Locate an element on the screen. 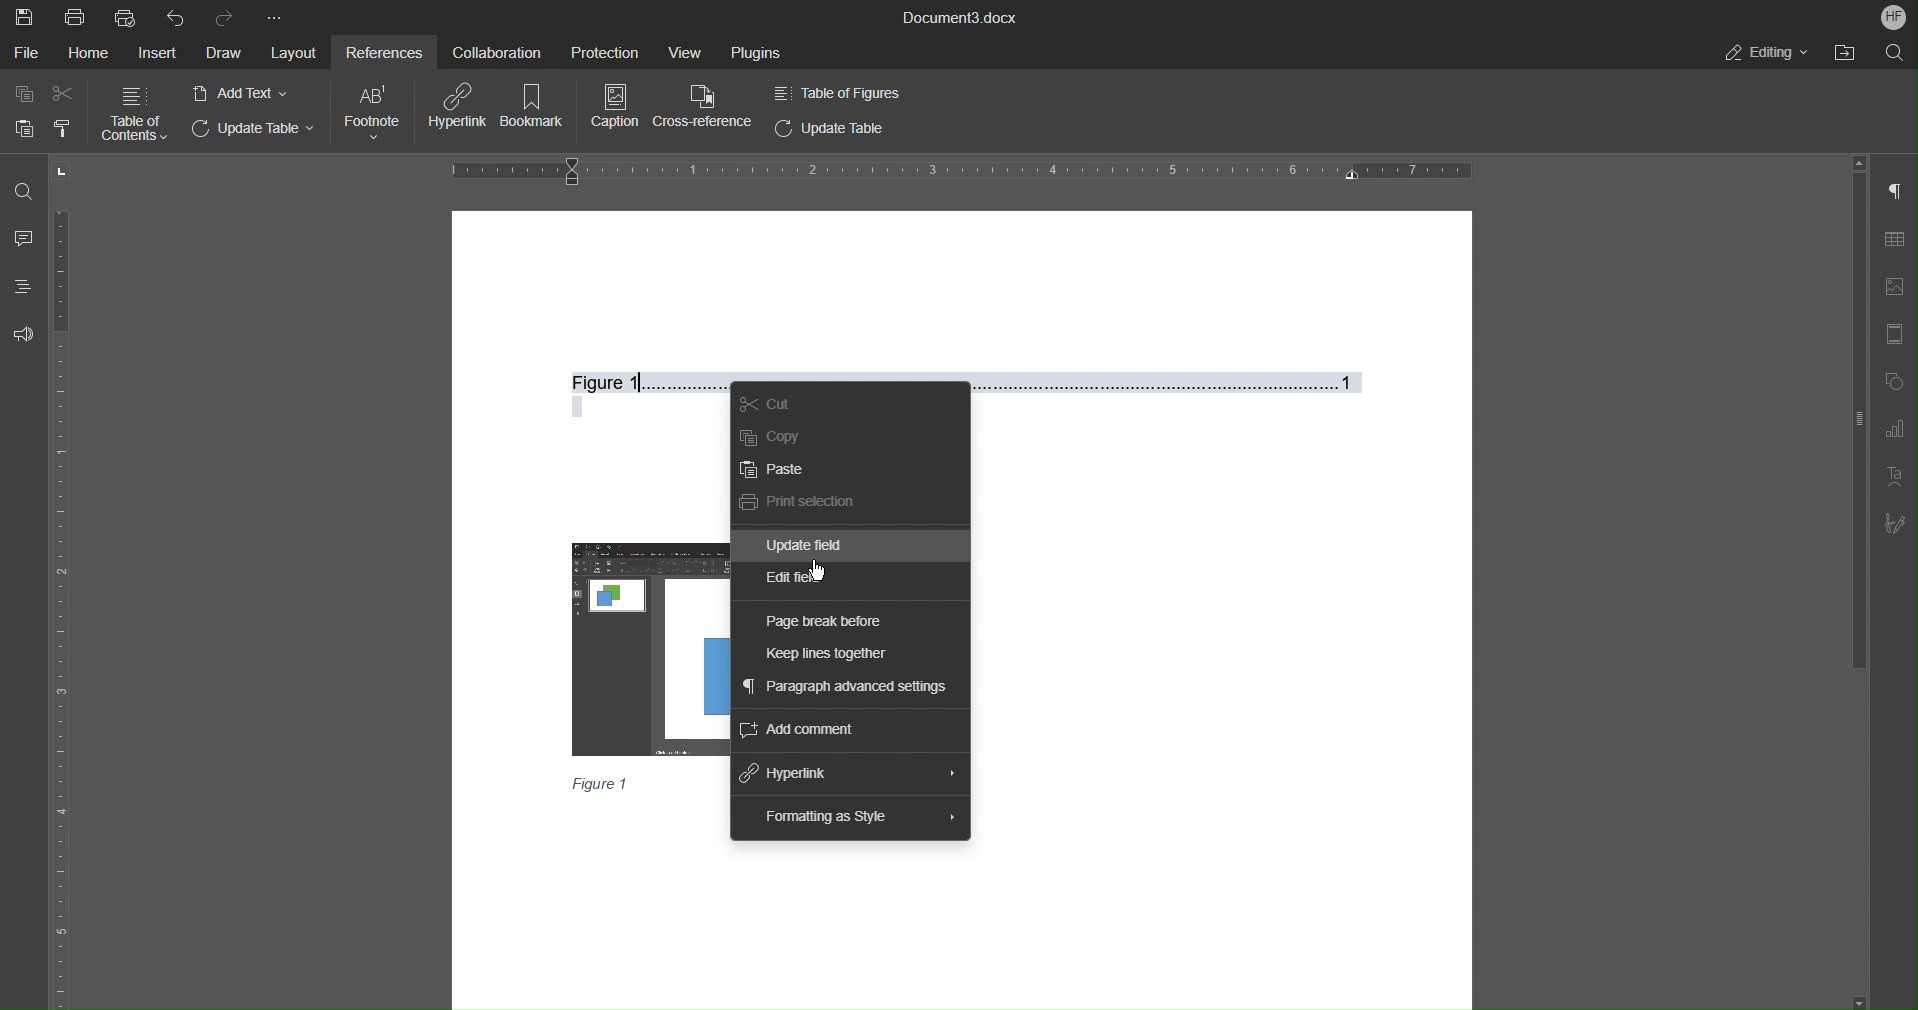 The width and height of the screenshot is (1918, 1010). Text cursor is located at coordinates (644, 382).